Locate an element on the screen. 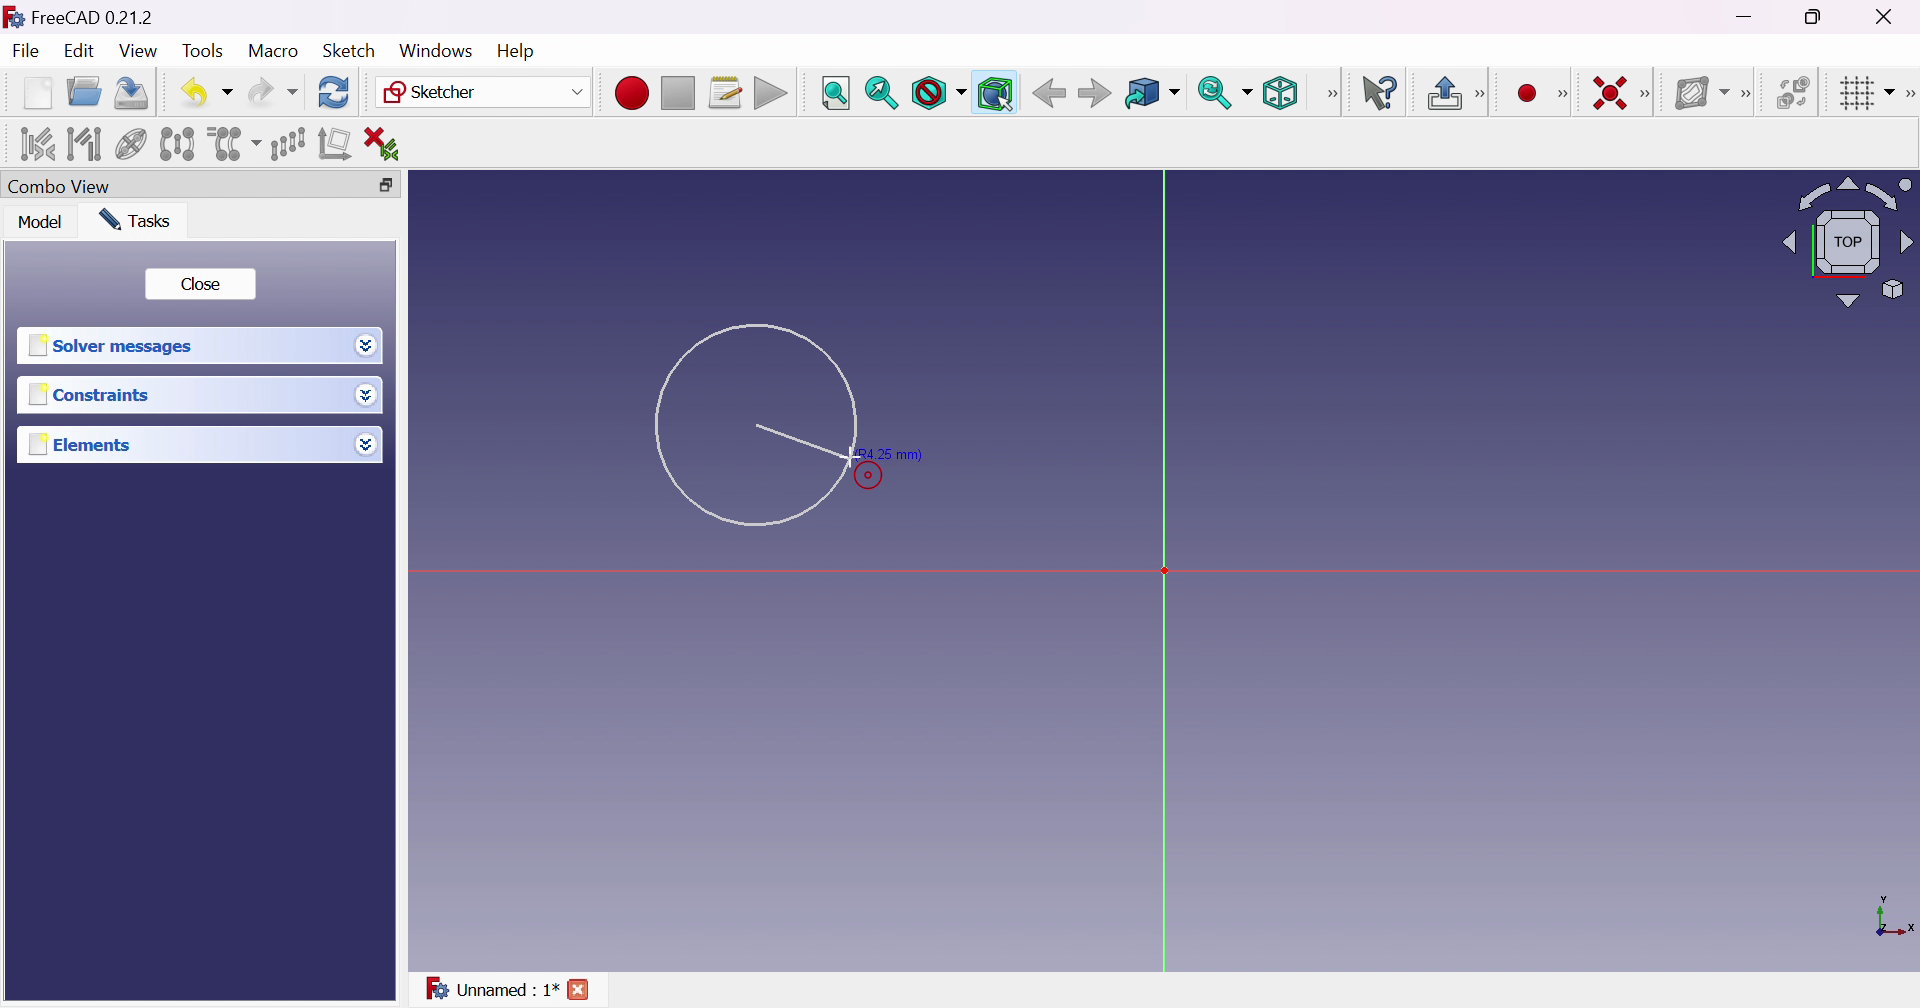  (R4.25mm) is located at coordinates (889, 455).